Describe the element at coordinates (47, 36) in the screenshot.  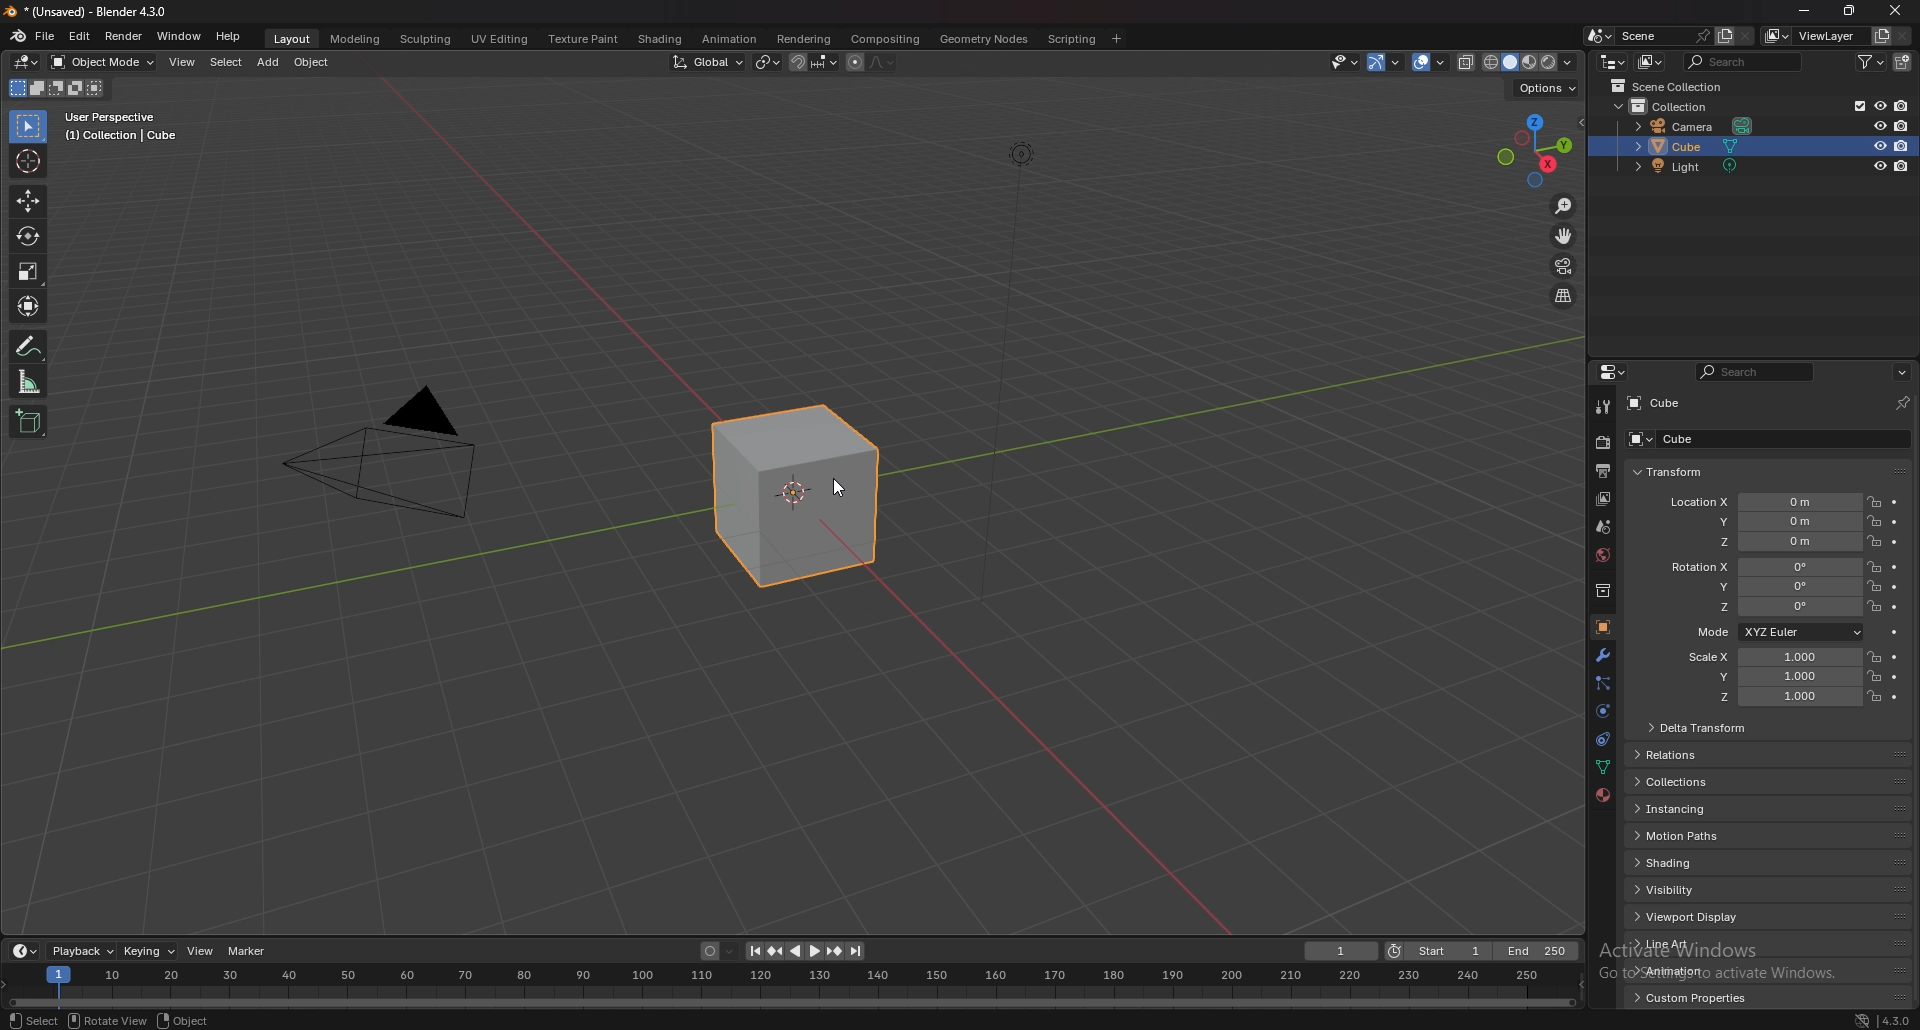
I see `file` at that location.